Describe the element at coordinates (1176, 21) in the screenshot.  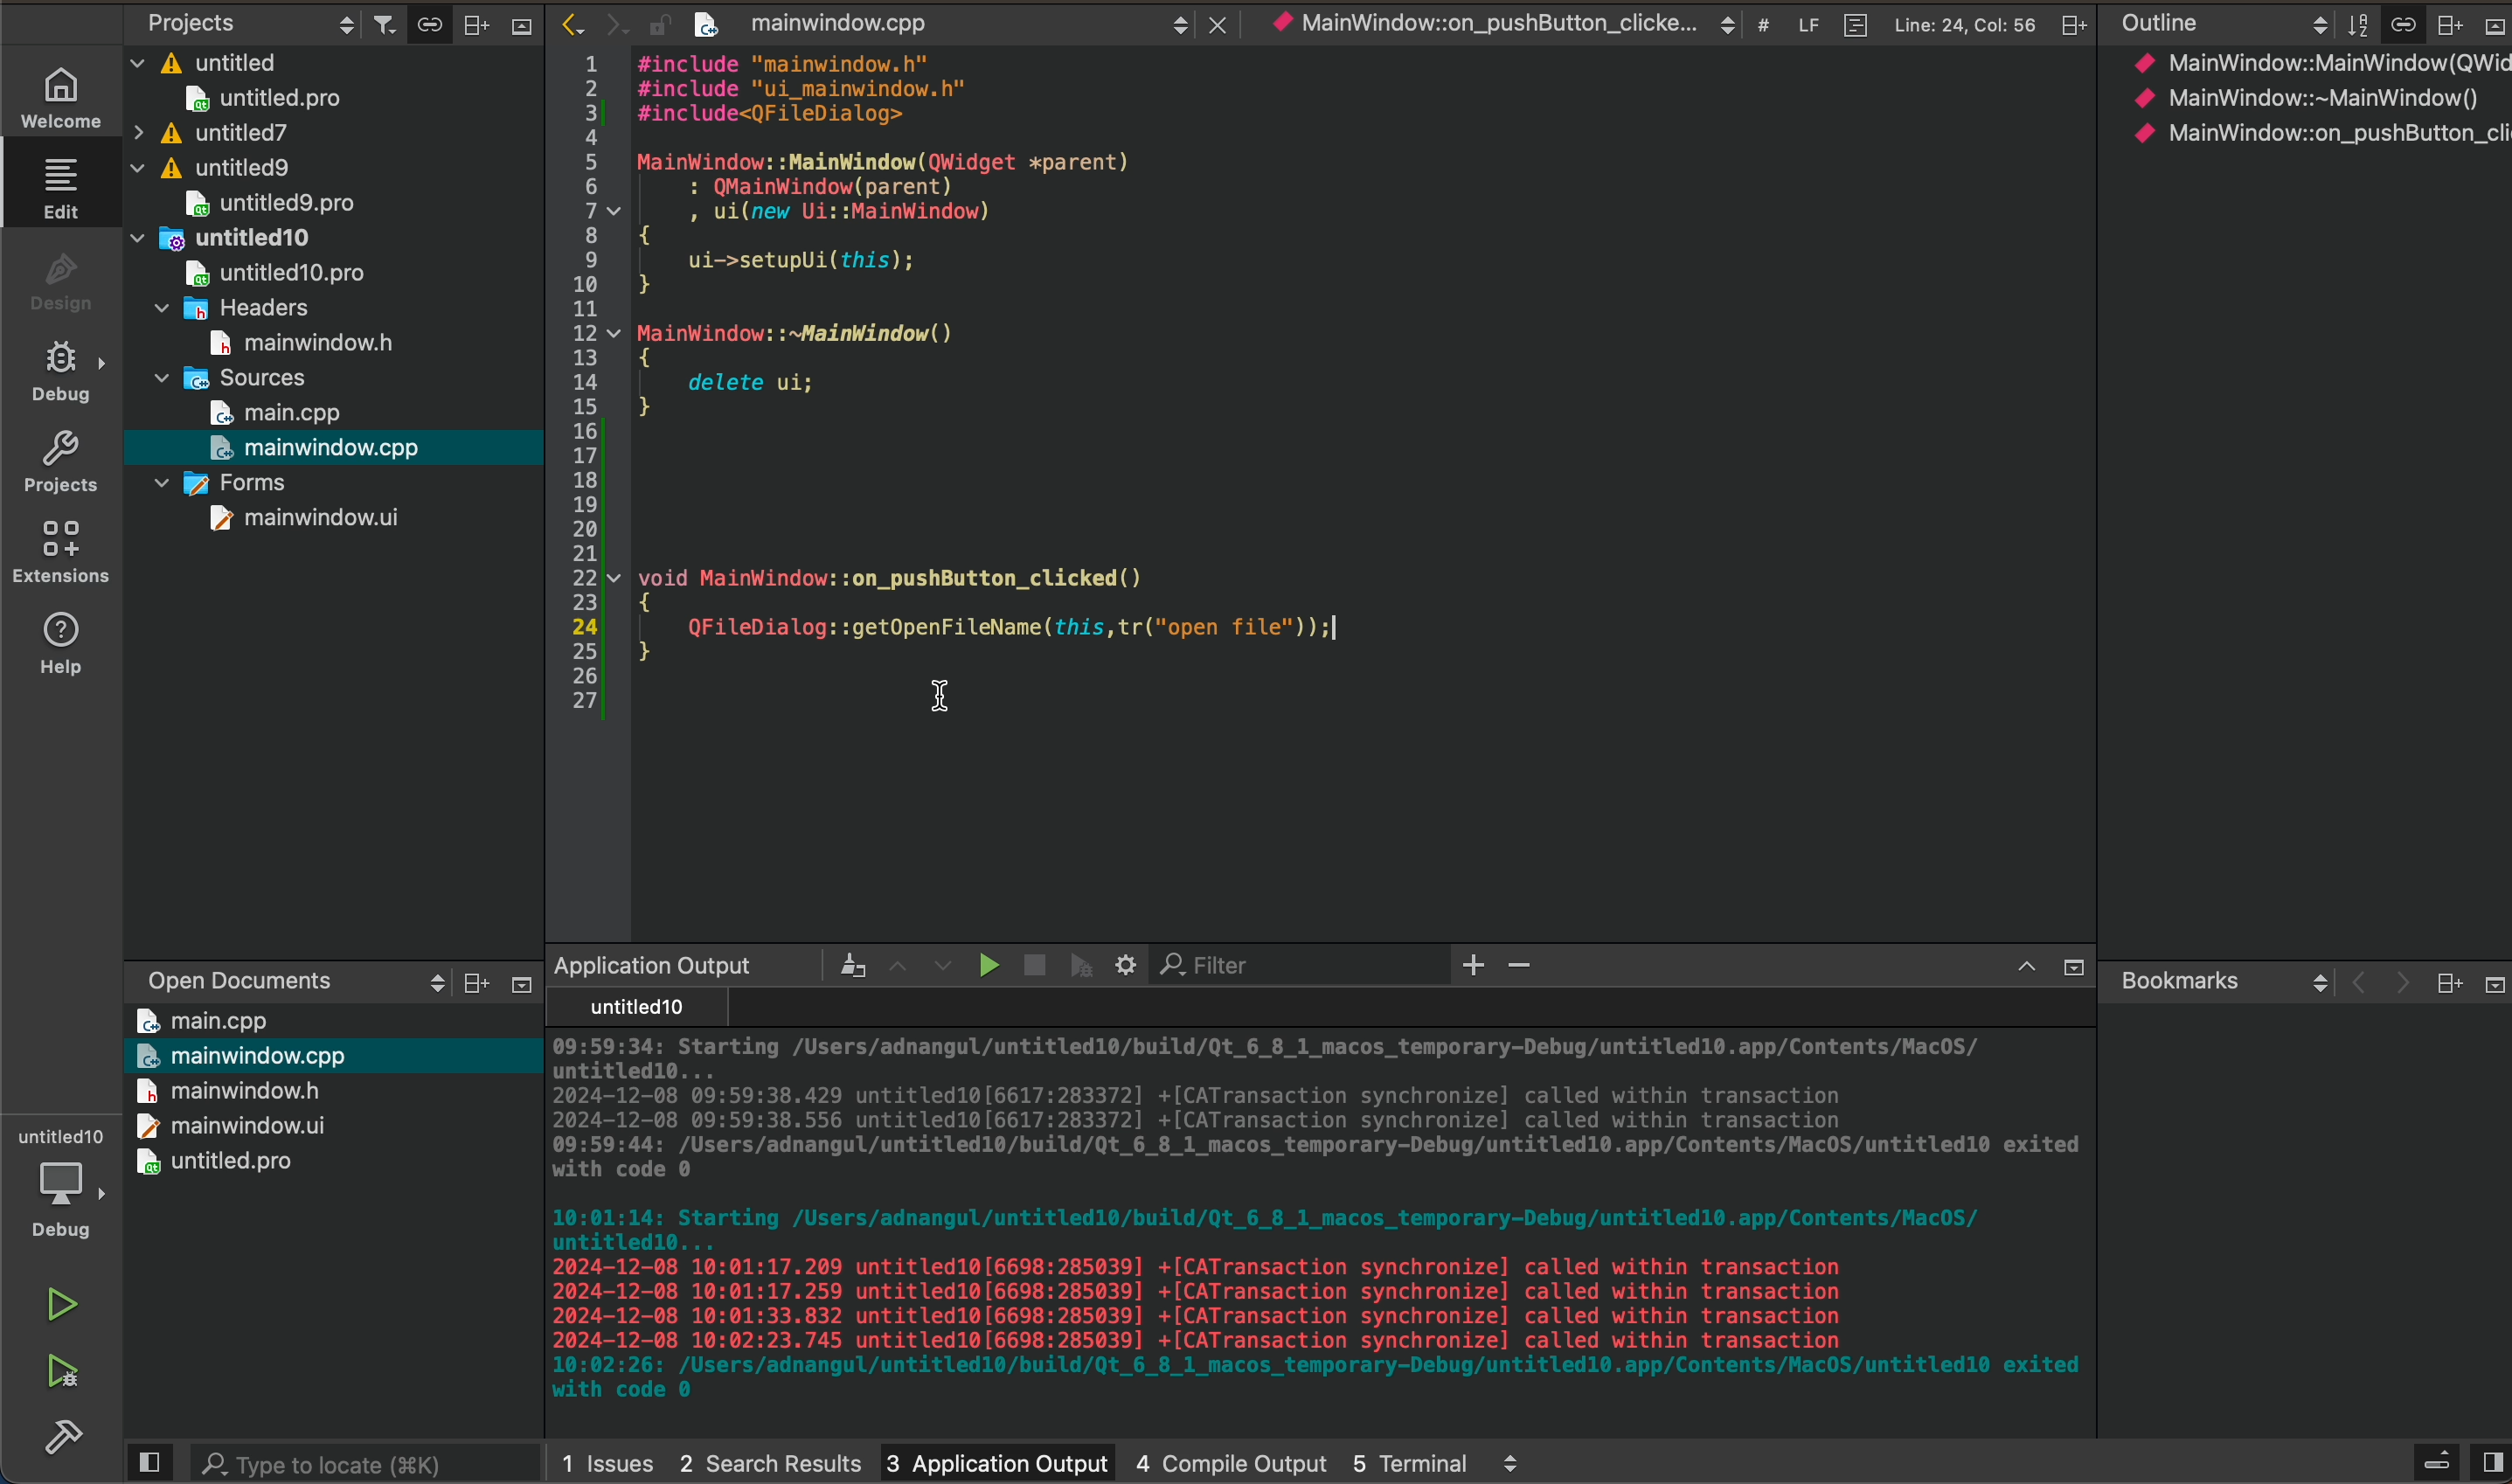
I see `Scroll` at that location.